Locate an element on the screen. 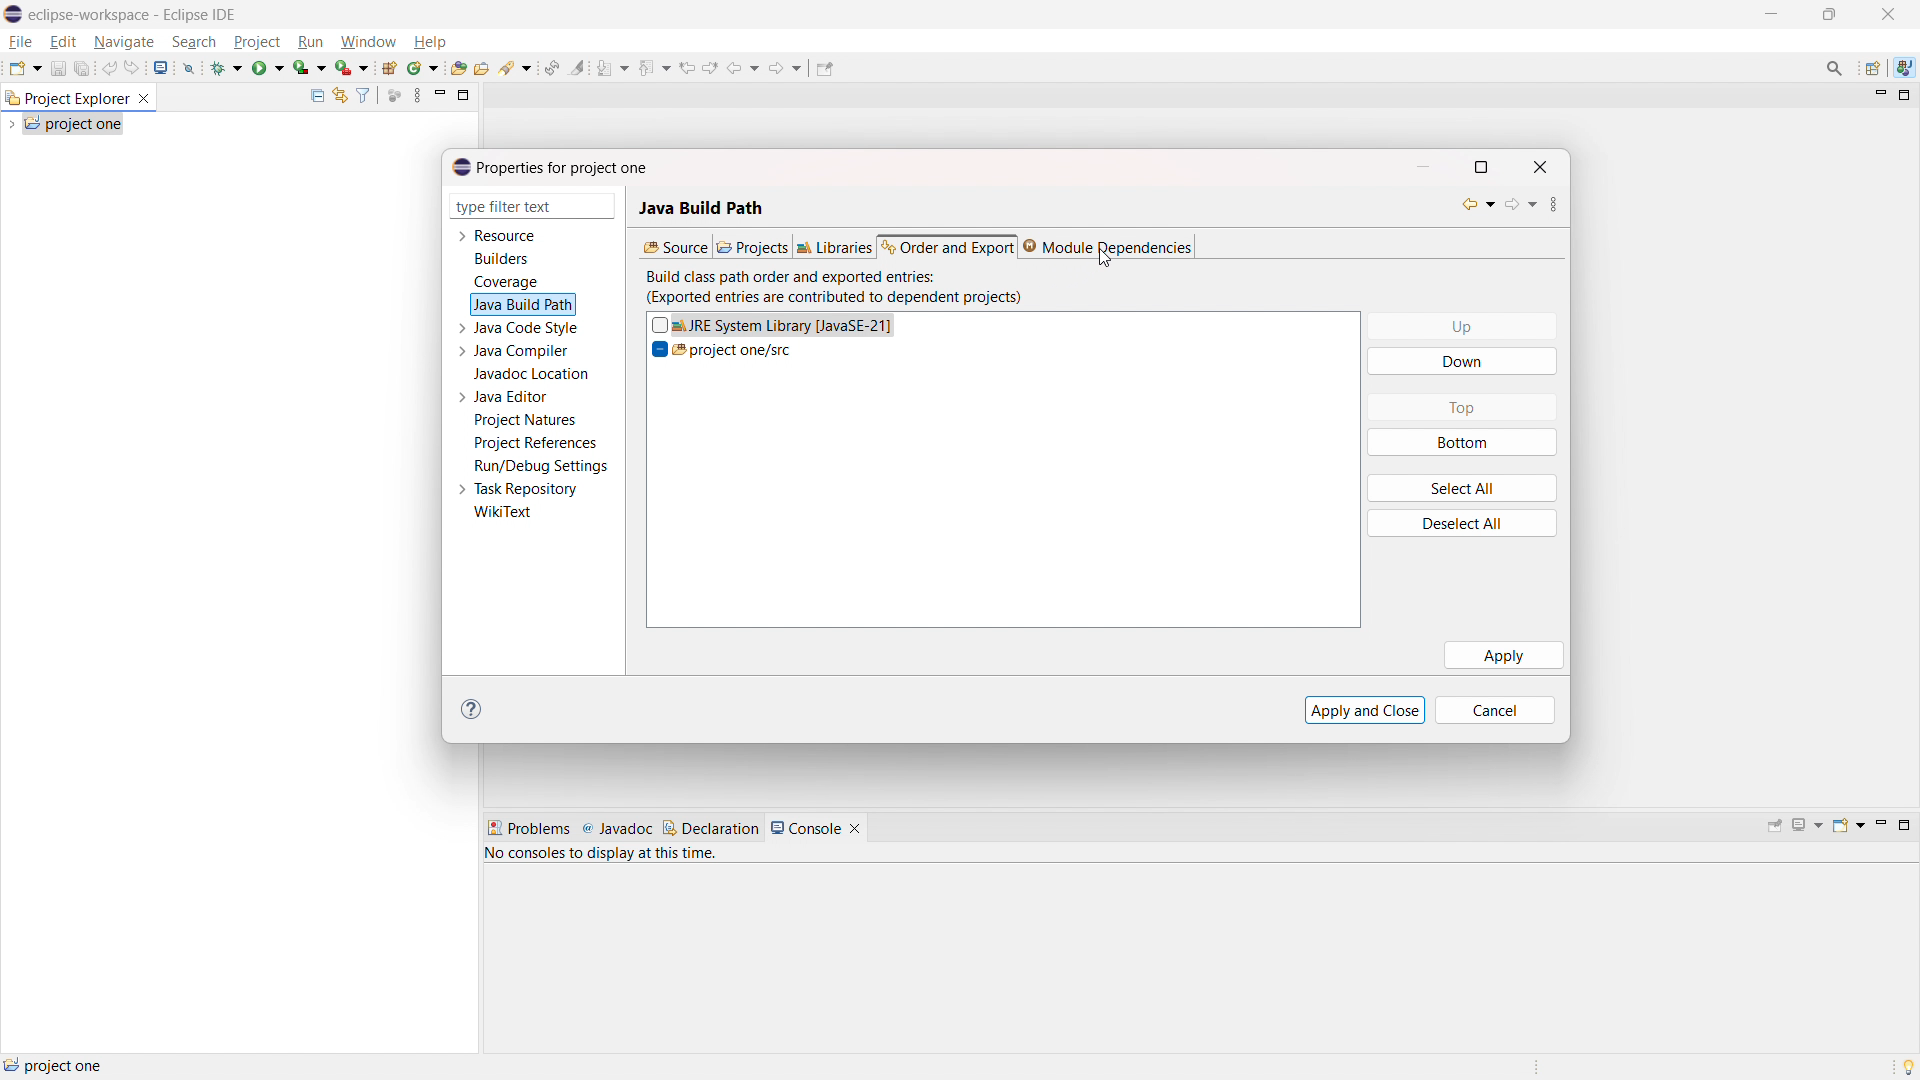  down is located at coordinates (1464, 362).